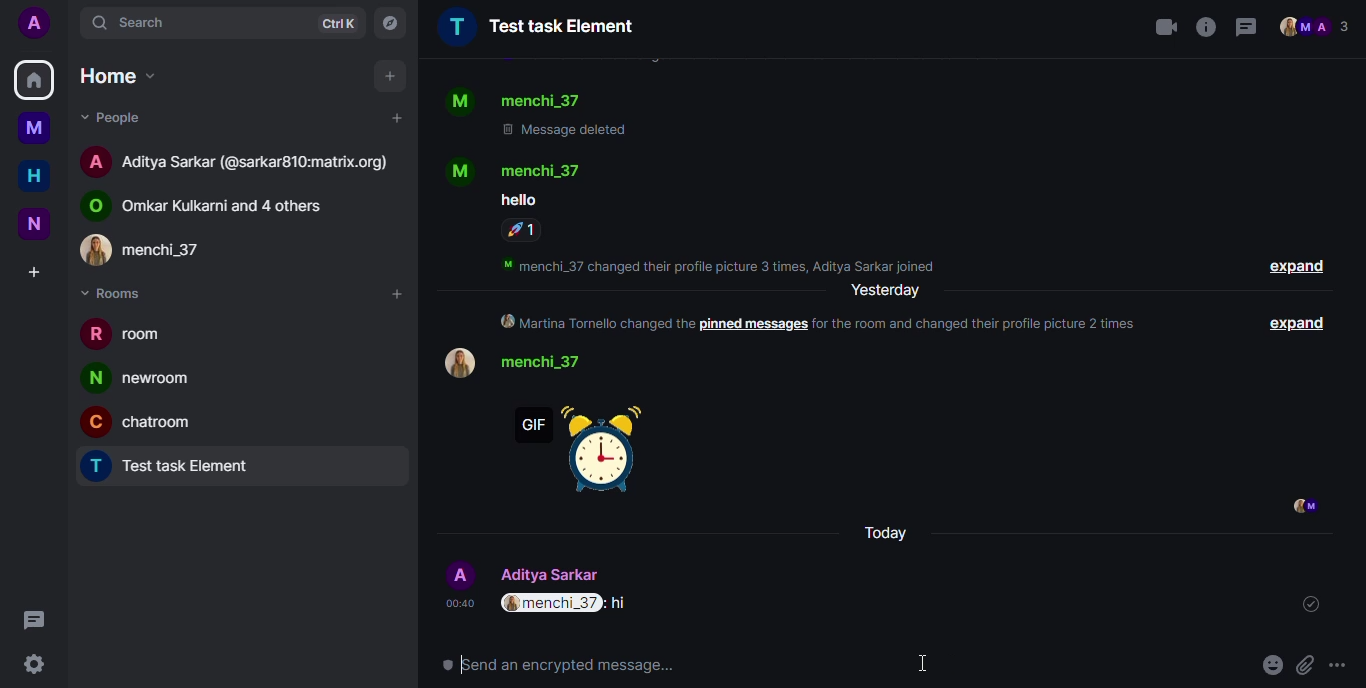  Describe the element at coordinates (130, 337) in the screenshot. I see `room` at that location.